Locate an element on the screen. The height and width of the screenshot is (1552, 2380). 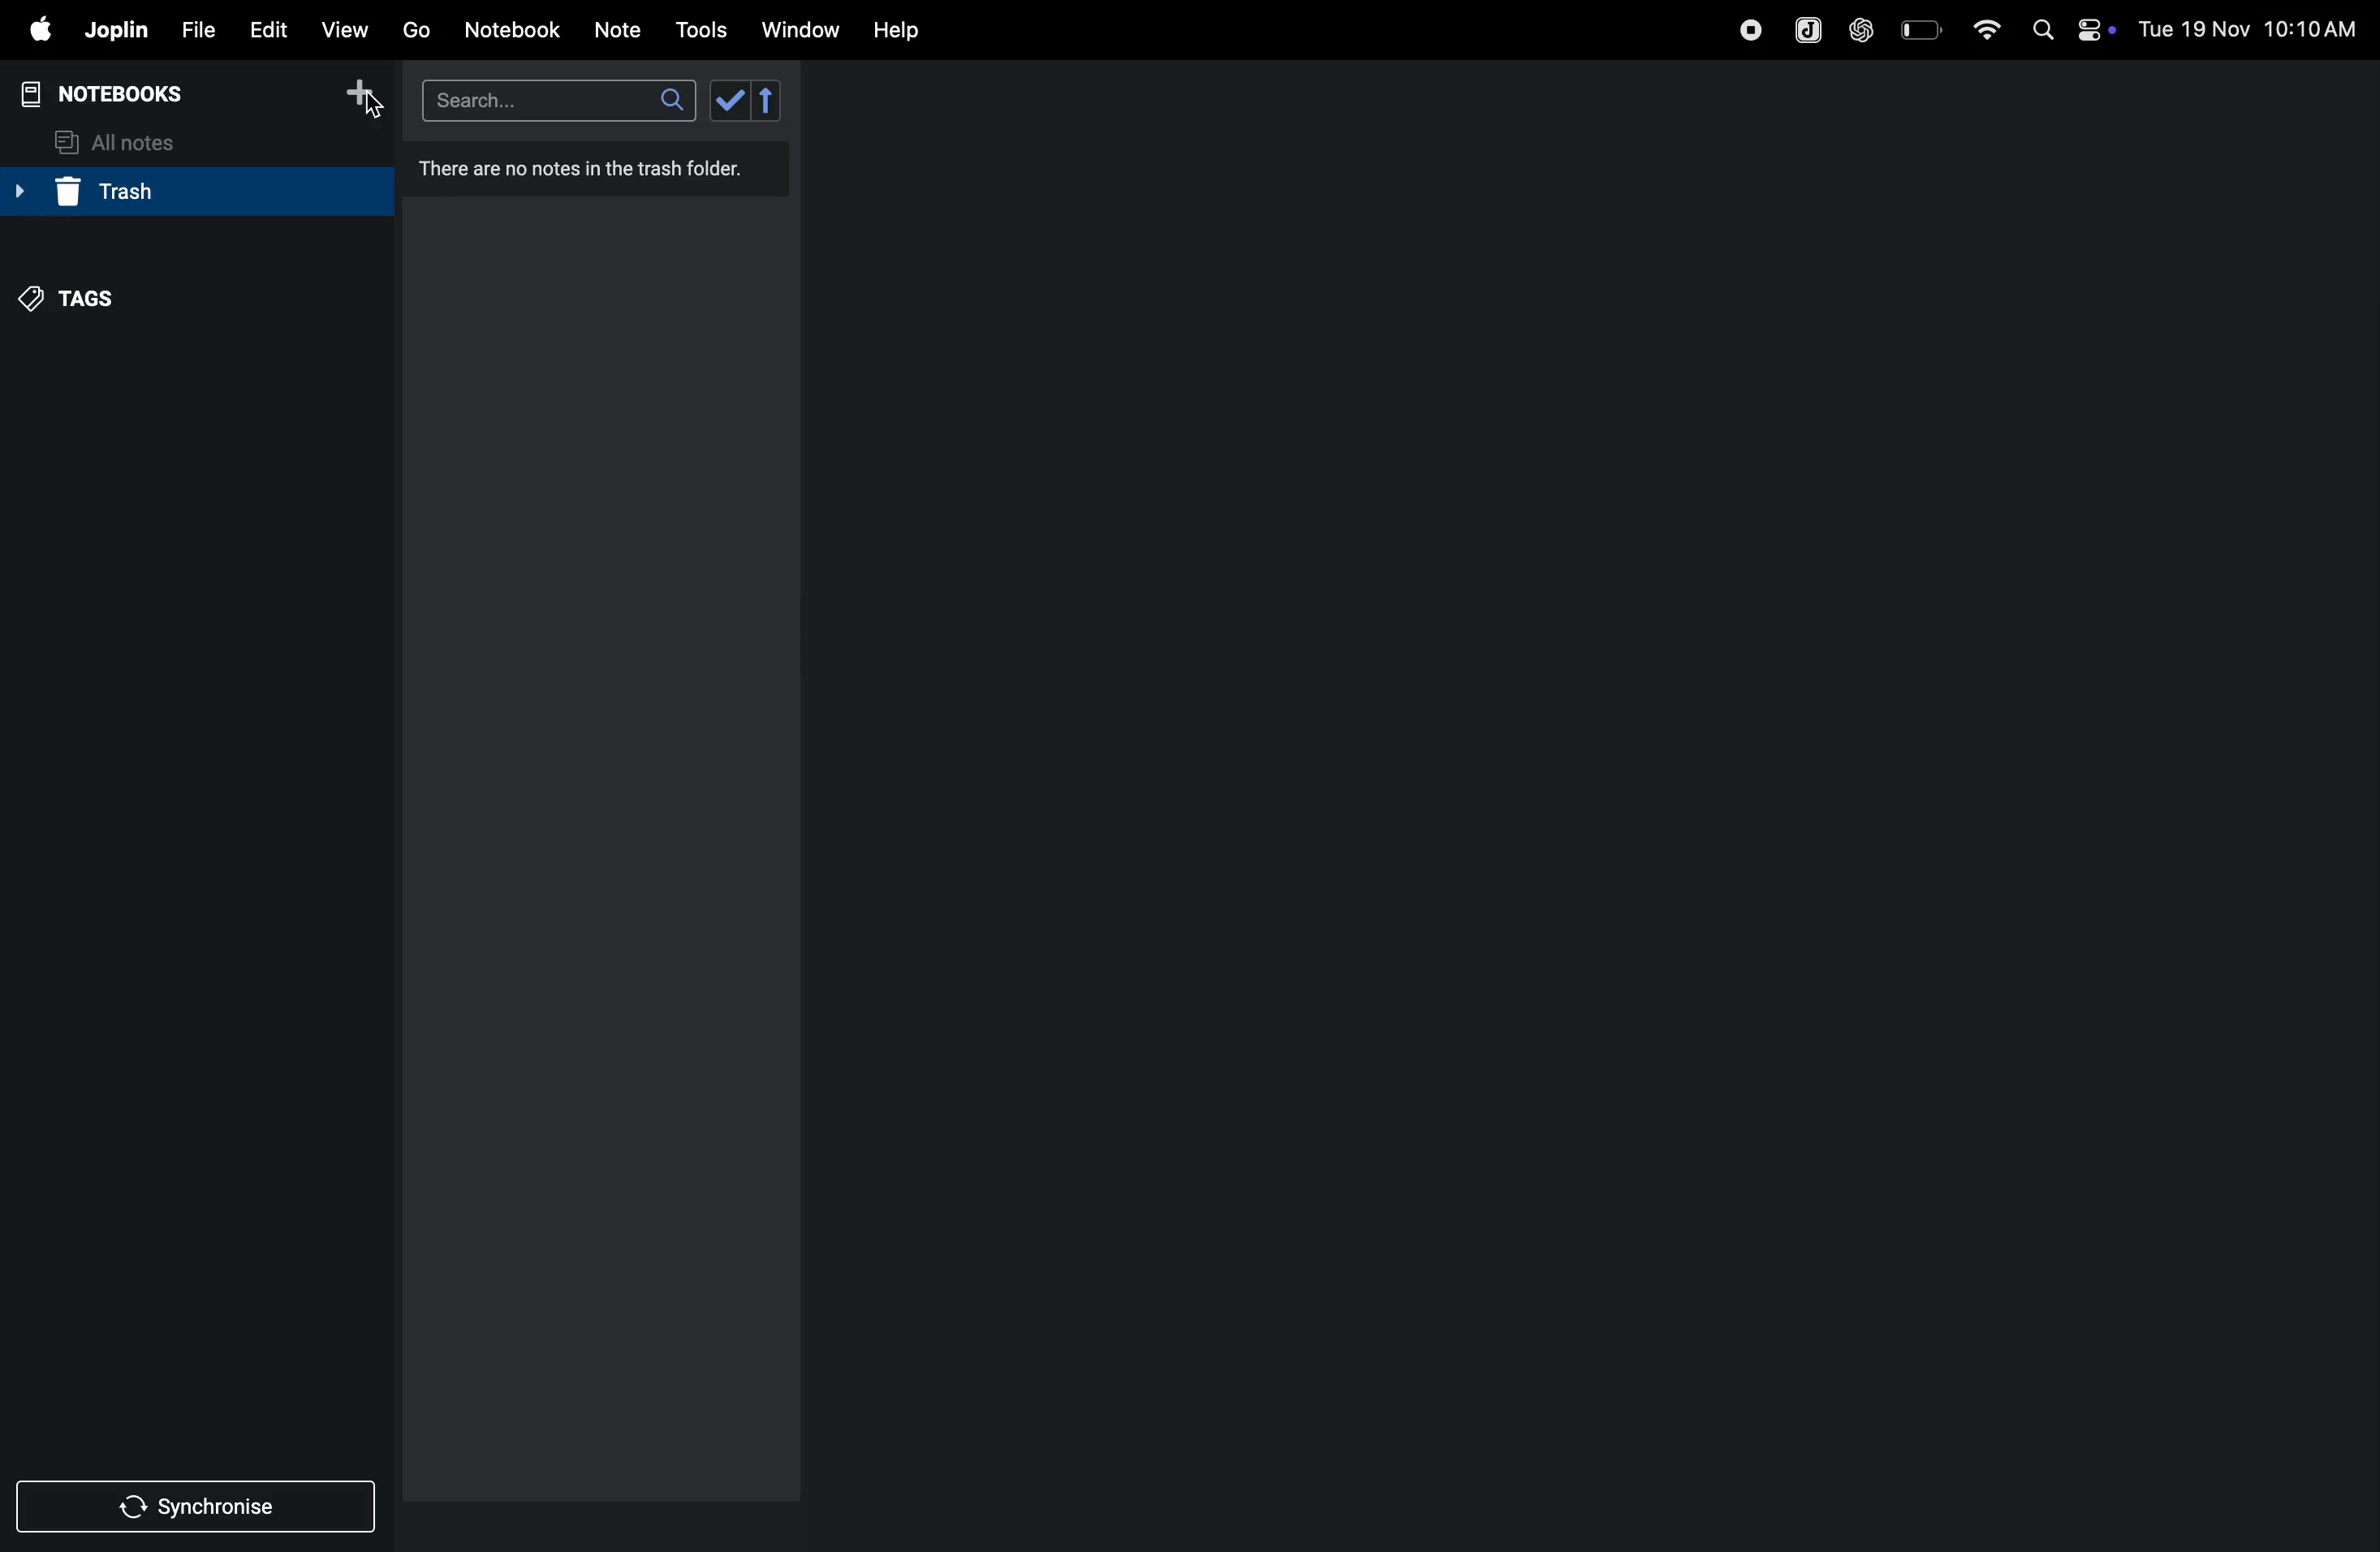
tags is located at coordinates (81, 299).